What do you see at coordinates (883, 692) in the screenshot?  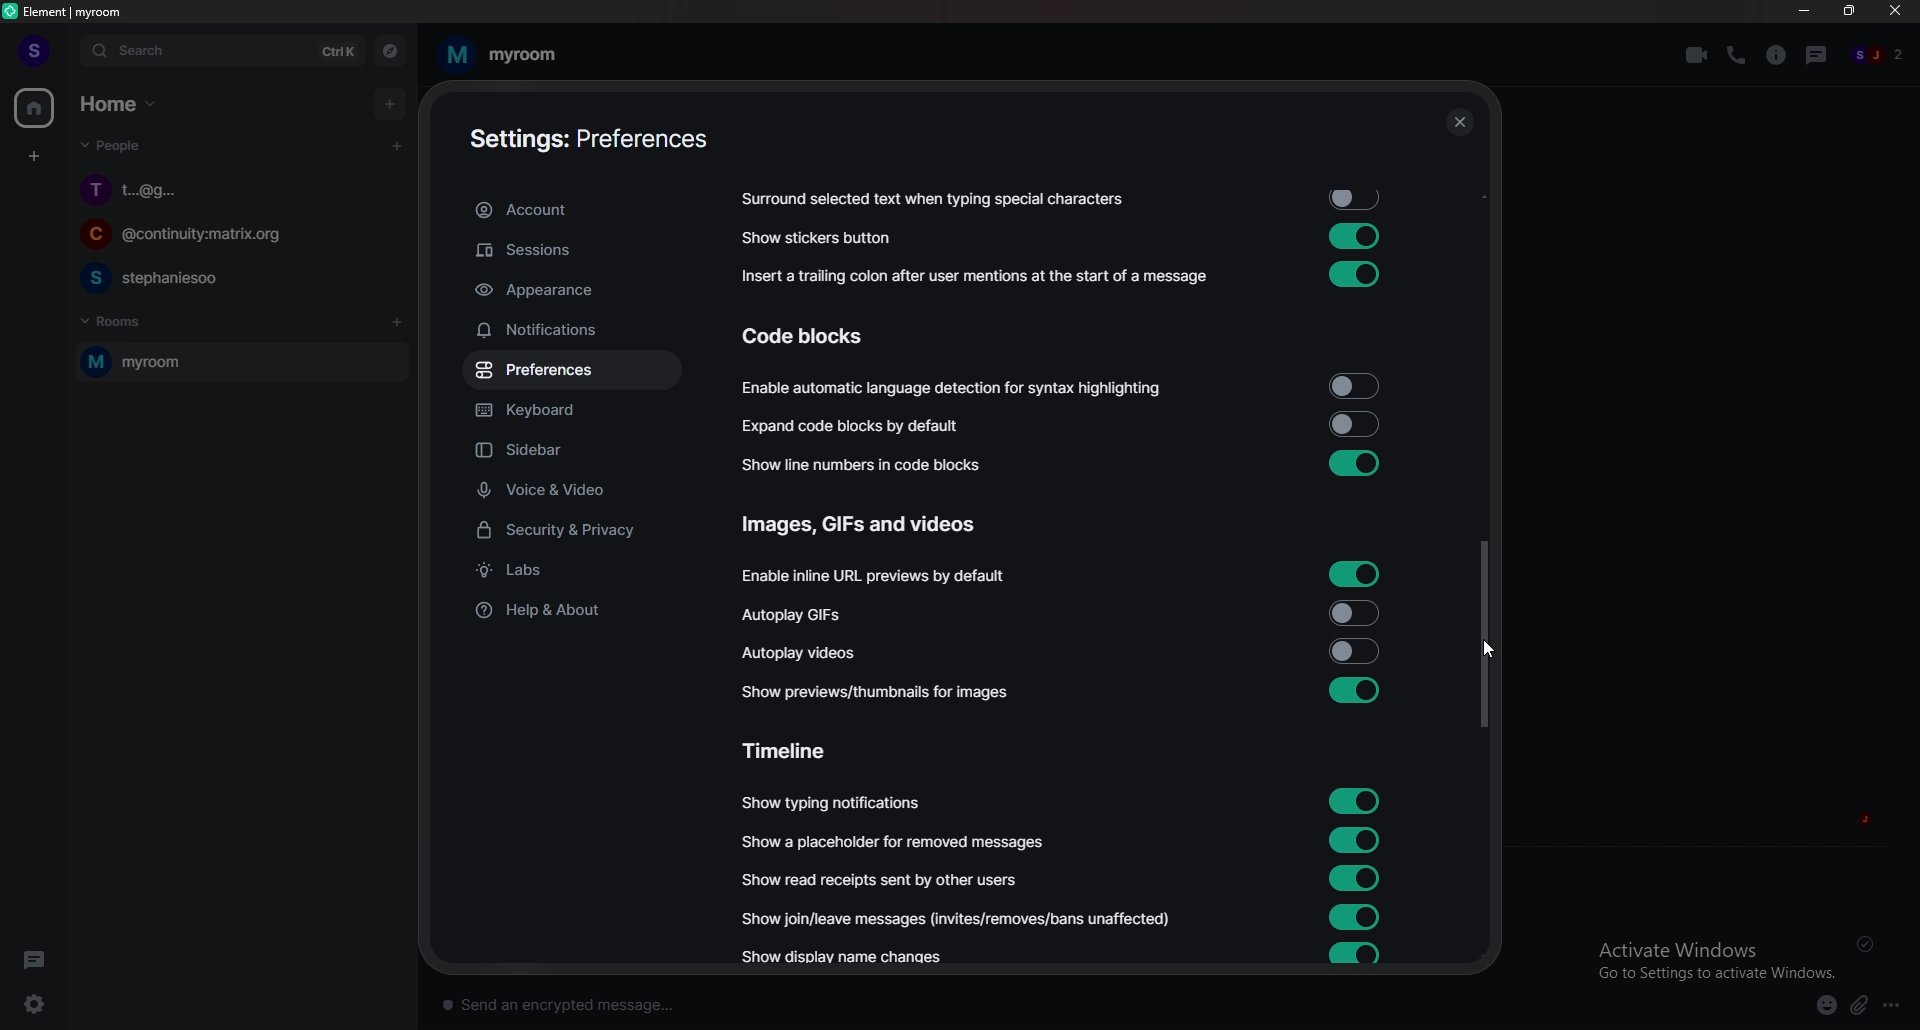 I see `show previews for images` at bounding box center [883, 692].